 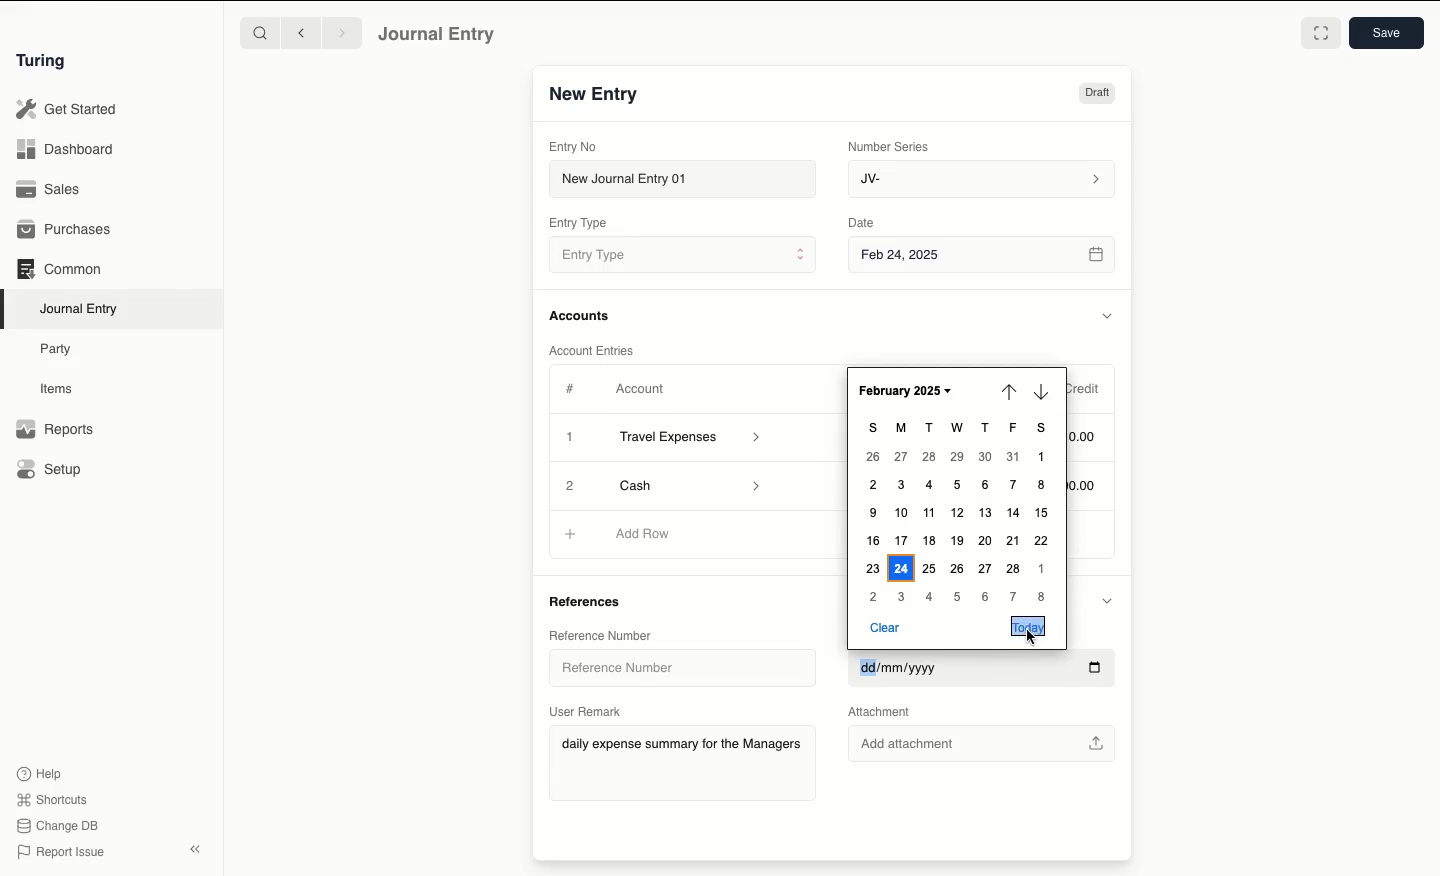 What do you see at coordinates (63, 853) in the screenshot?
I see `Report Issue` at bounding box center [63, 853].